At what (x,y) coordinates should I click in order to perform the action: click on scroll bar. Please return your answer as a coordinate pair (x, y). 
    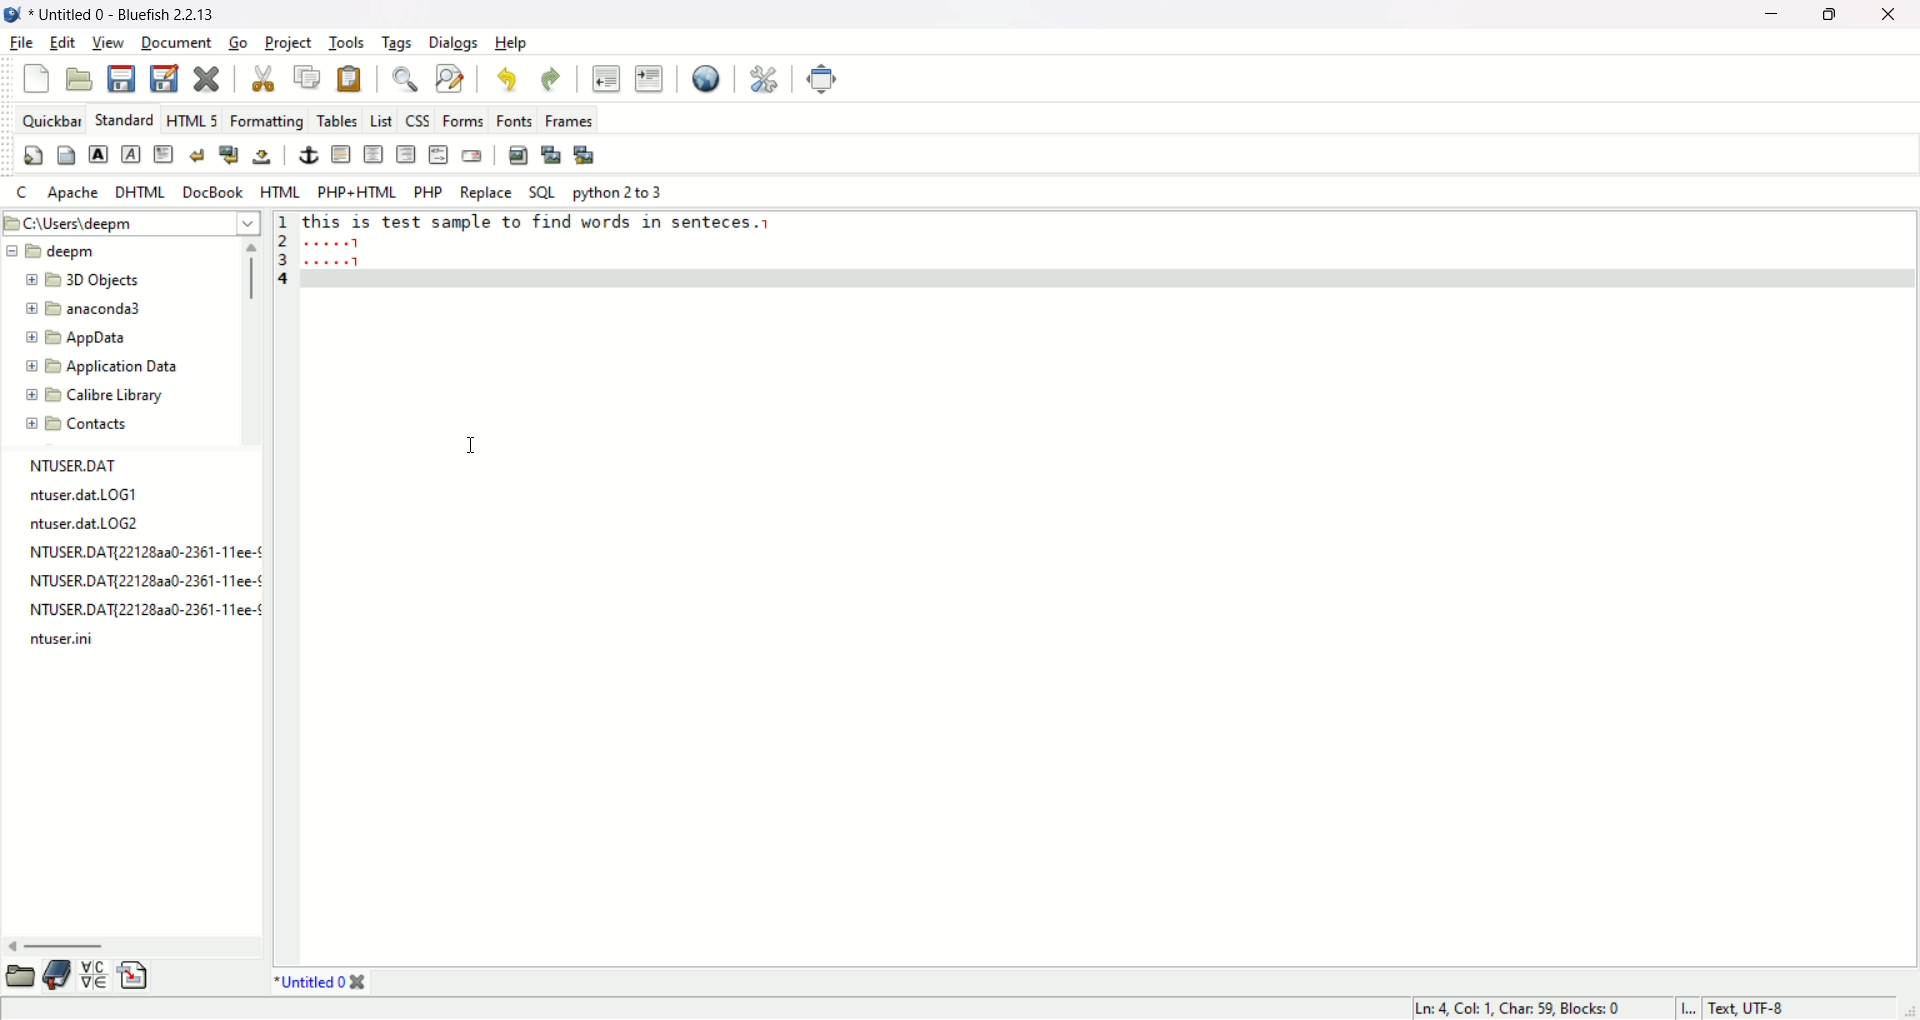
    Looking at the image, I should click on (132, 945).